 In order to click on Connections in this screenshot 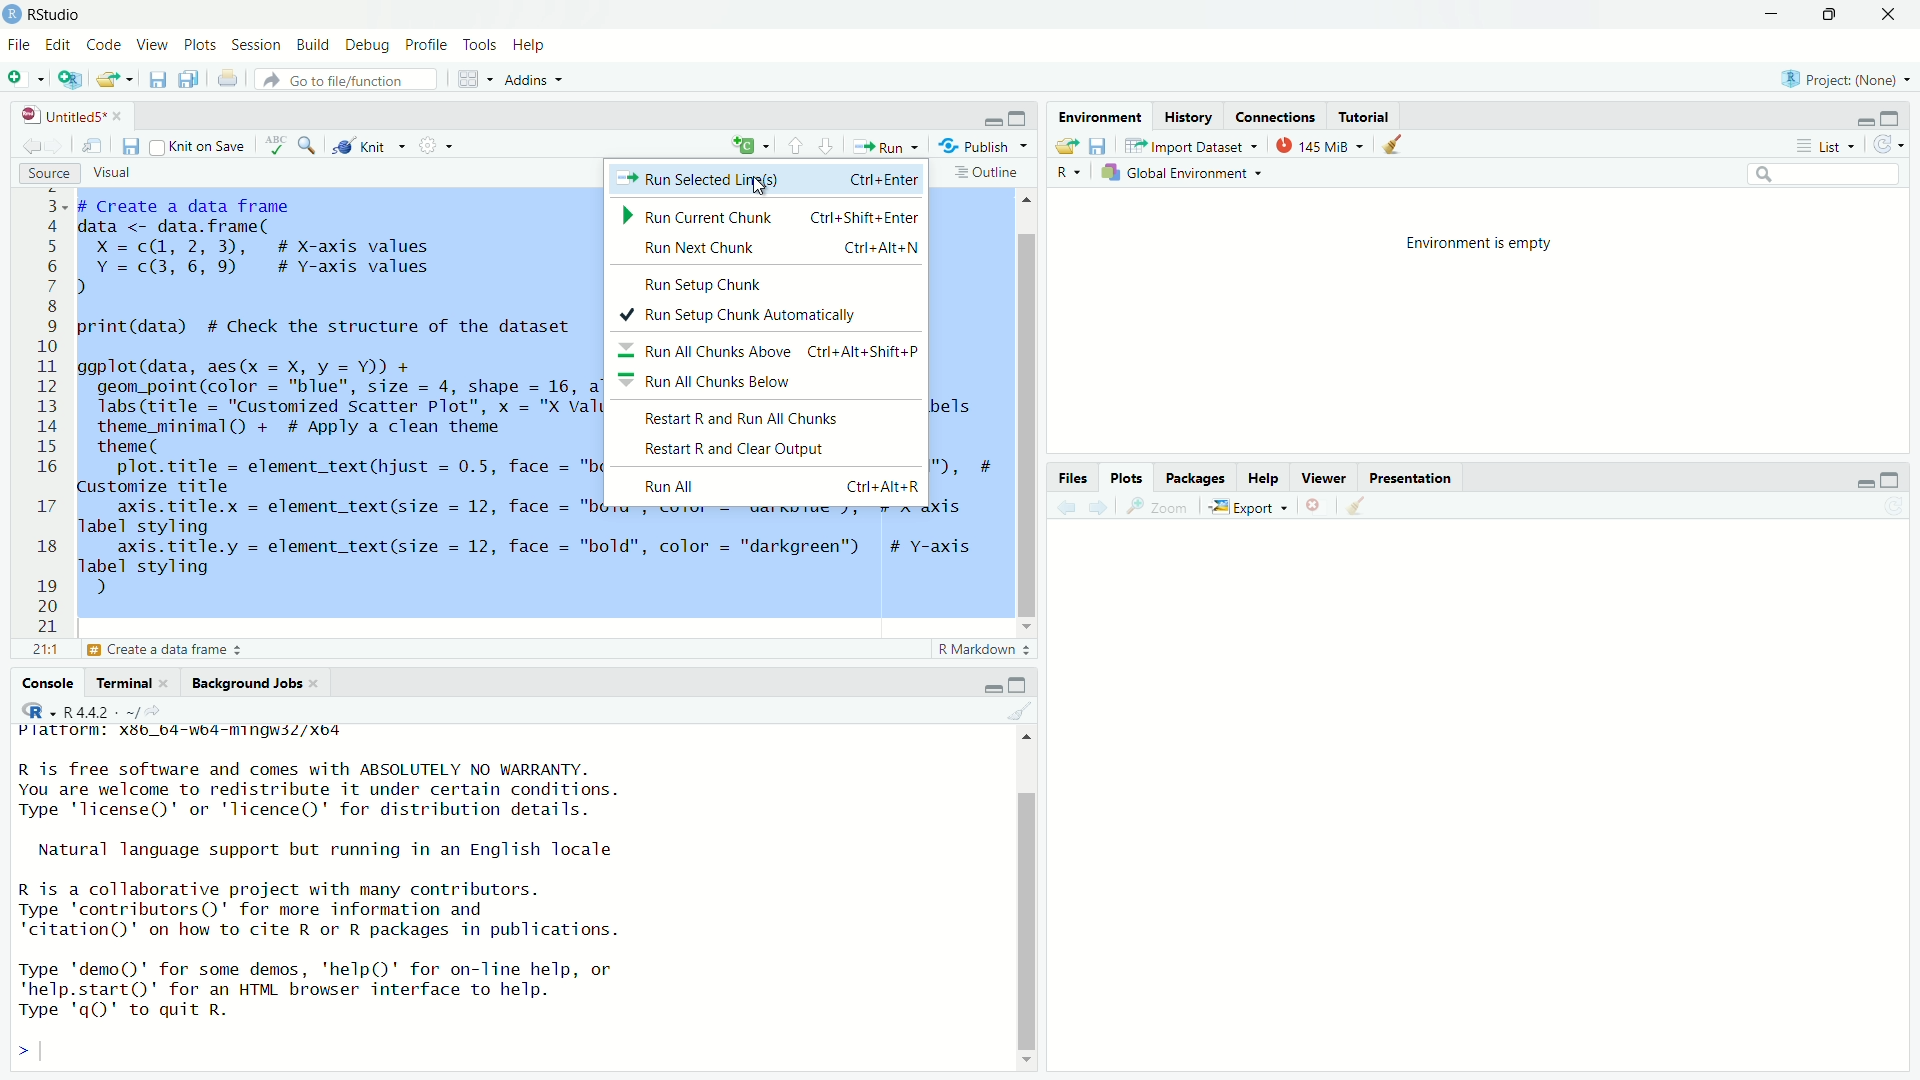, I will do `click(1276, 119)`.